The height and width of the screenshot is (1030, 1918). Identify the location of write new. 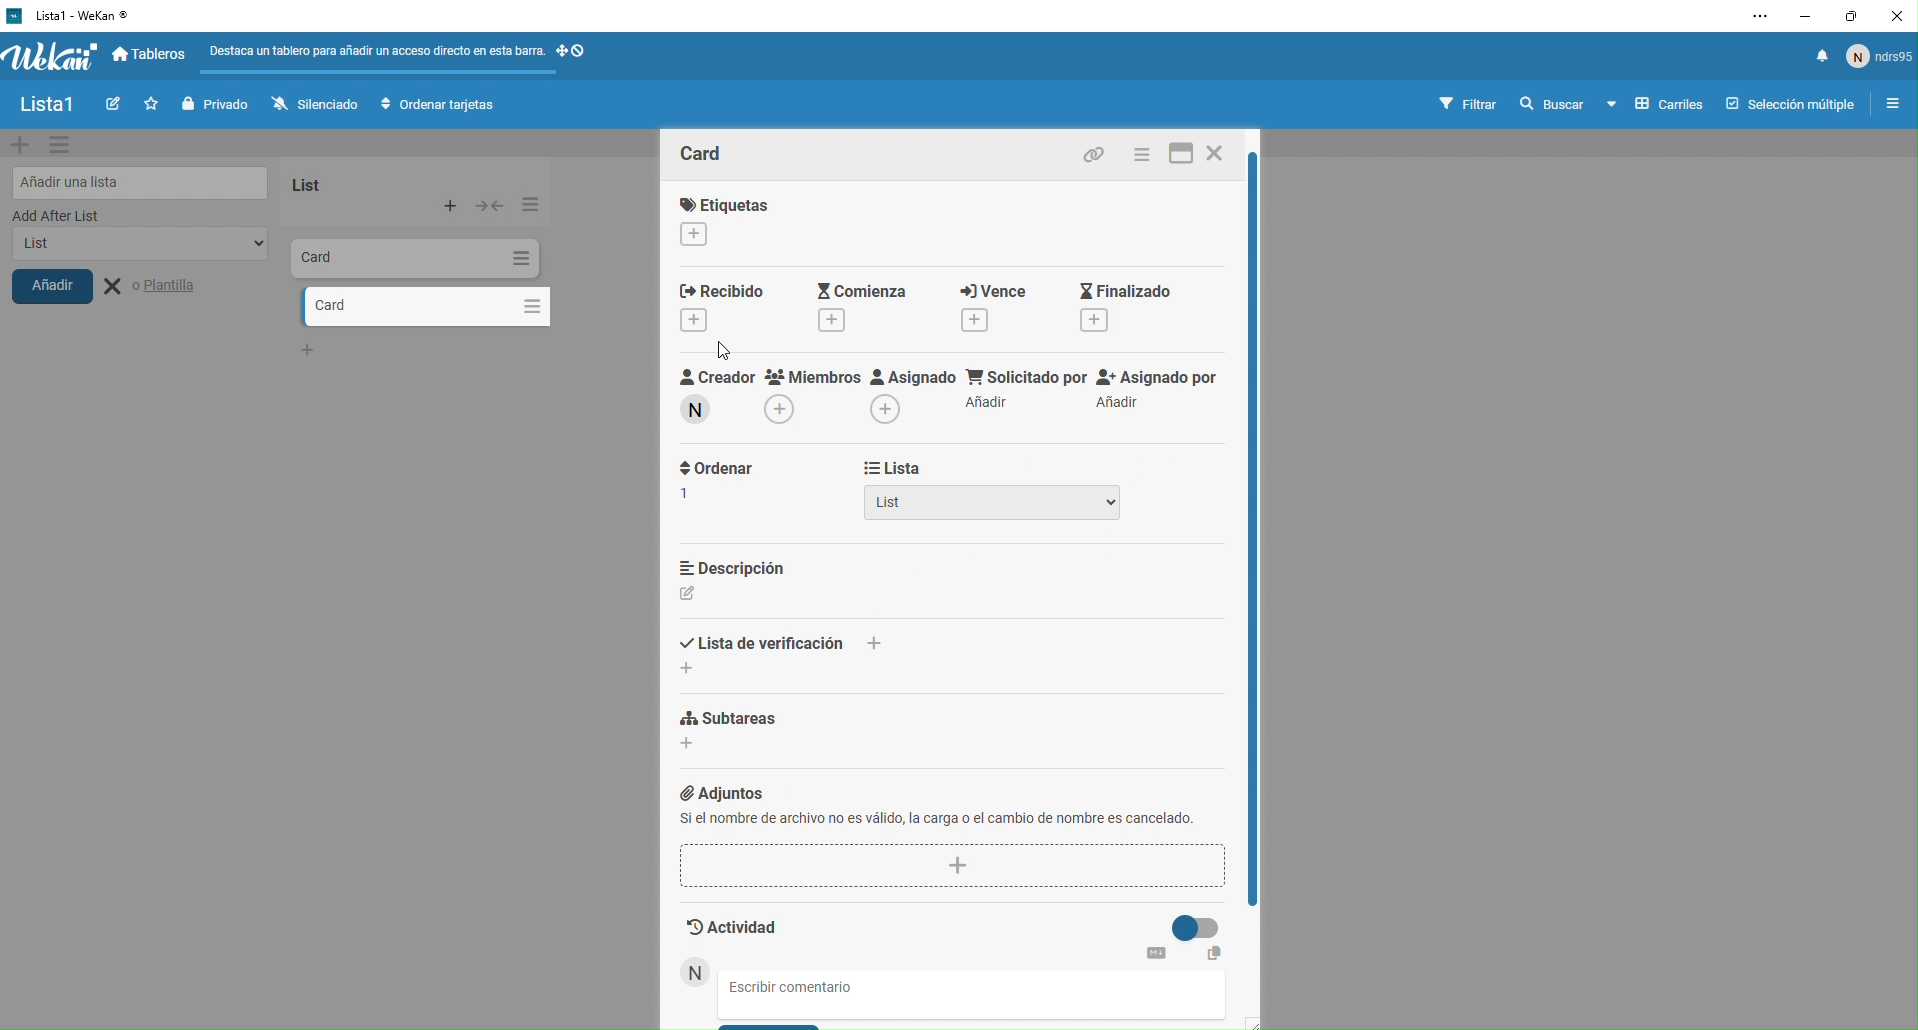
(110, 106).